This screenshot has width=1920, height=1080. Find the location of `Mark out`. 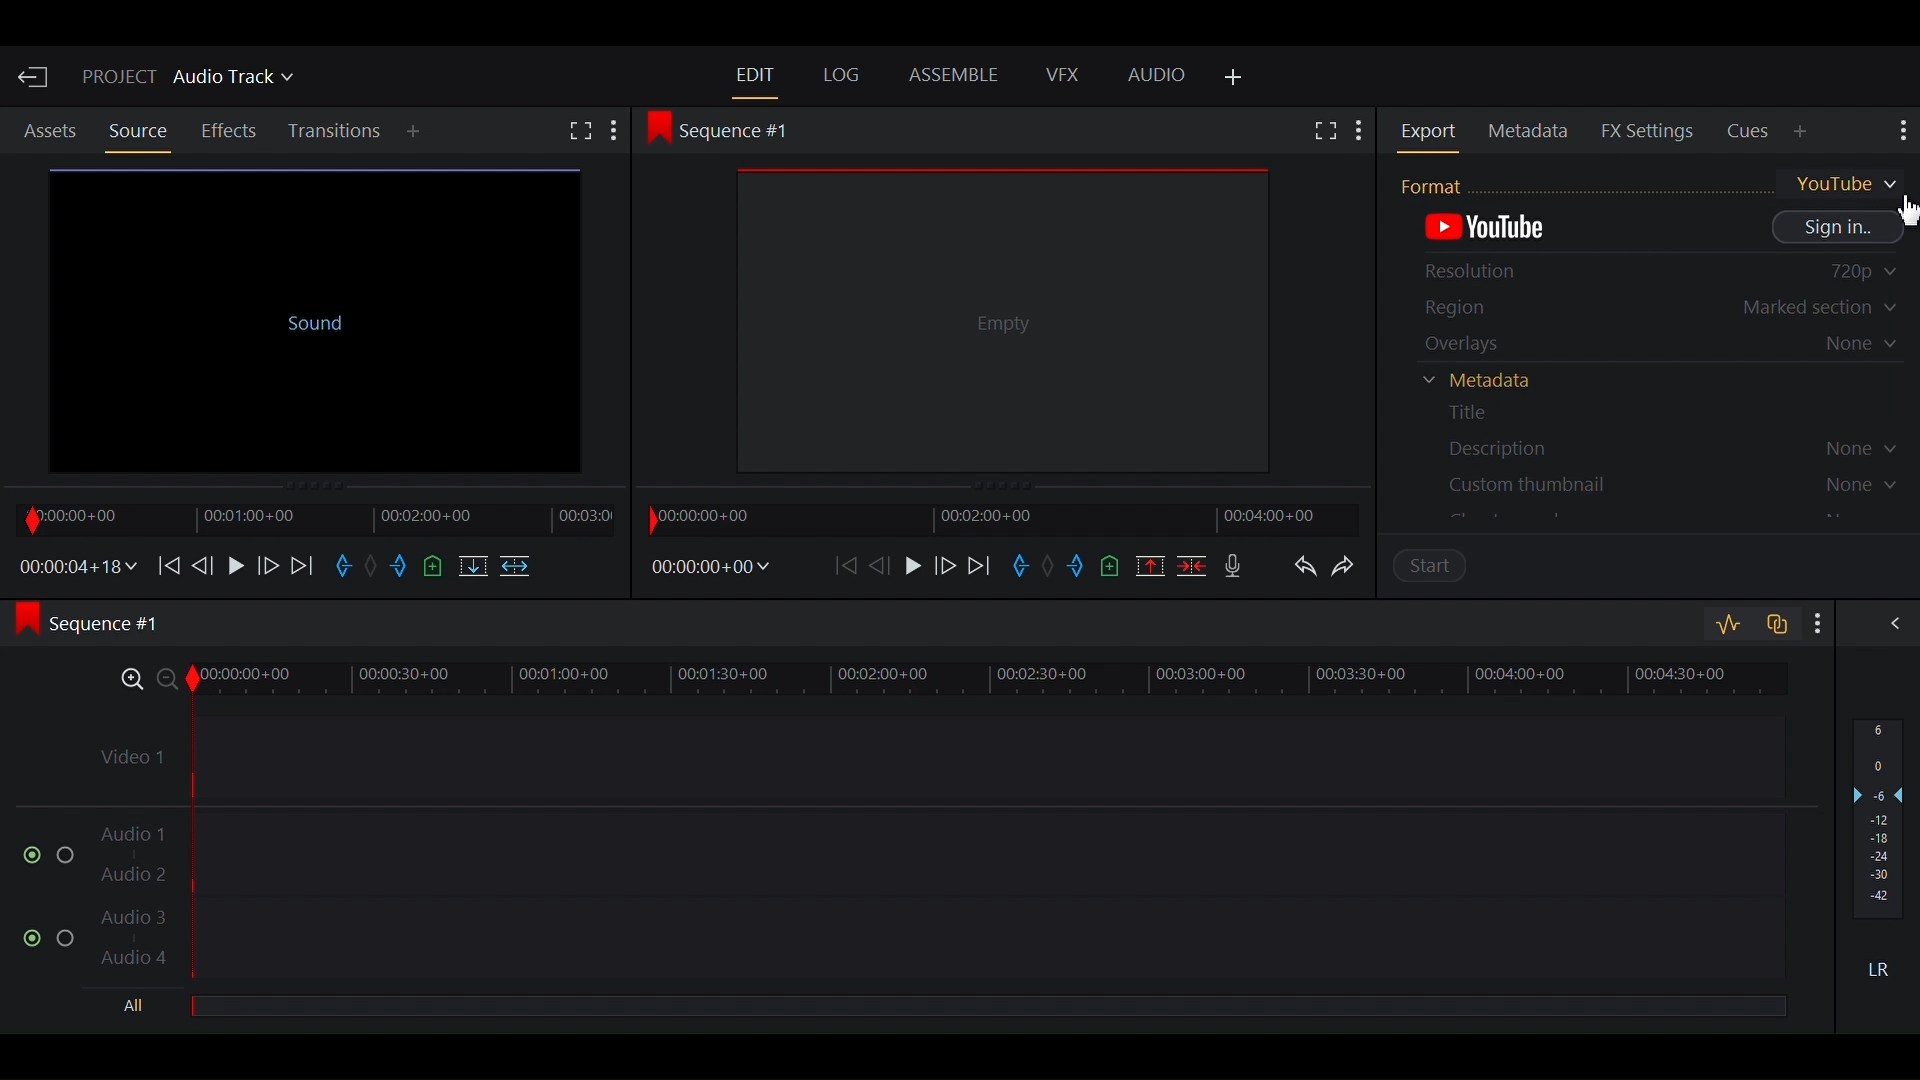

Mark out is located at coordinates (401, 568).